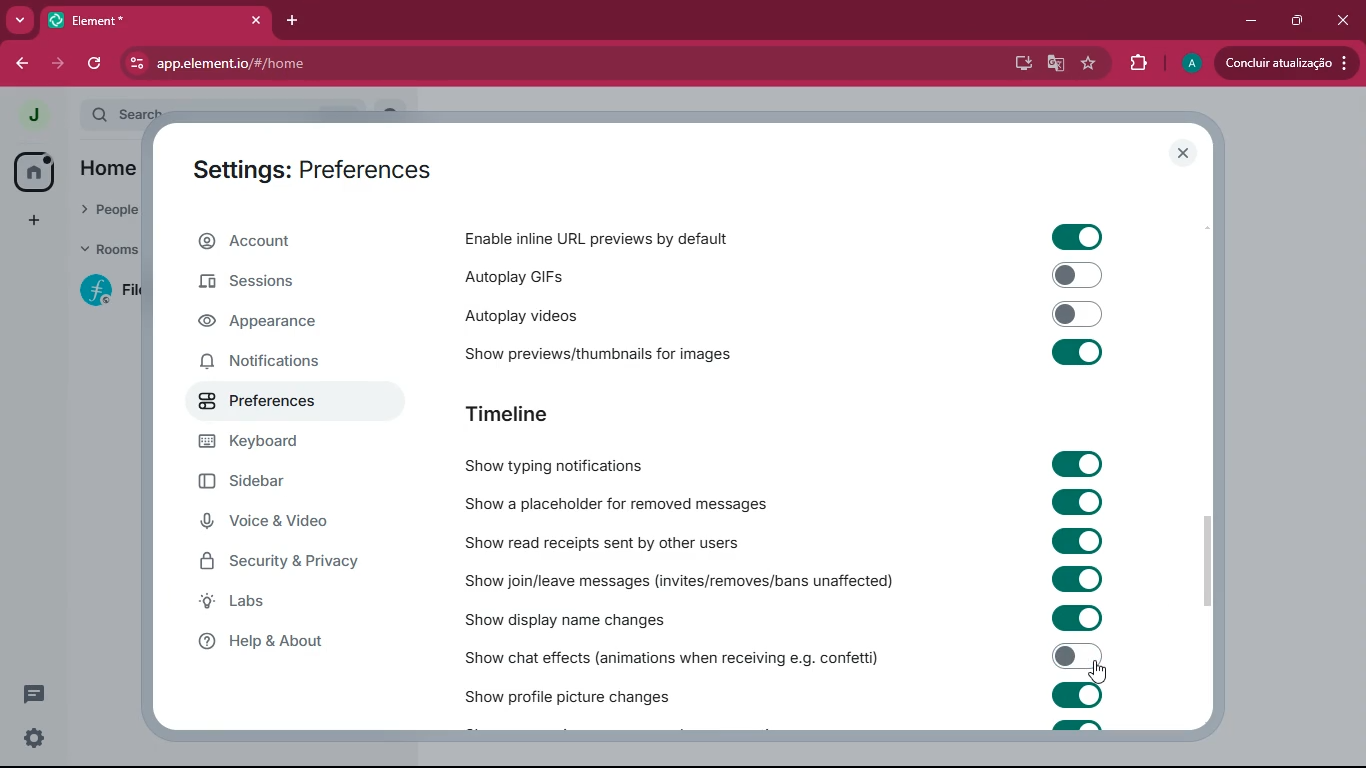 This screenshot has height=768, width=1366. I want to click on cursor, so click(1098, 673).